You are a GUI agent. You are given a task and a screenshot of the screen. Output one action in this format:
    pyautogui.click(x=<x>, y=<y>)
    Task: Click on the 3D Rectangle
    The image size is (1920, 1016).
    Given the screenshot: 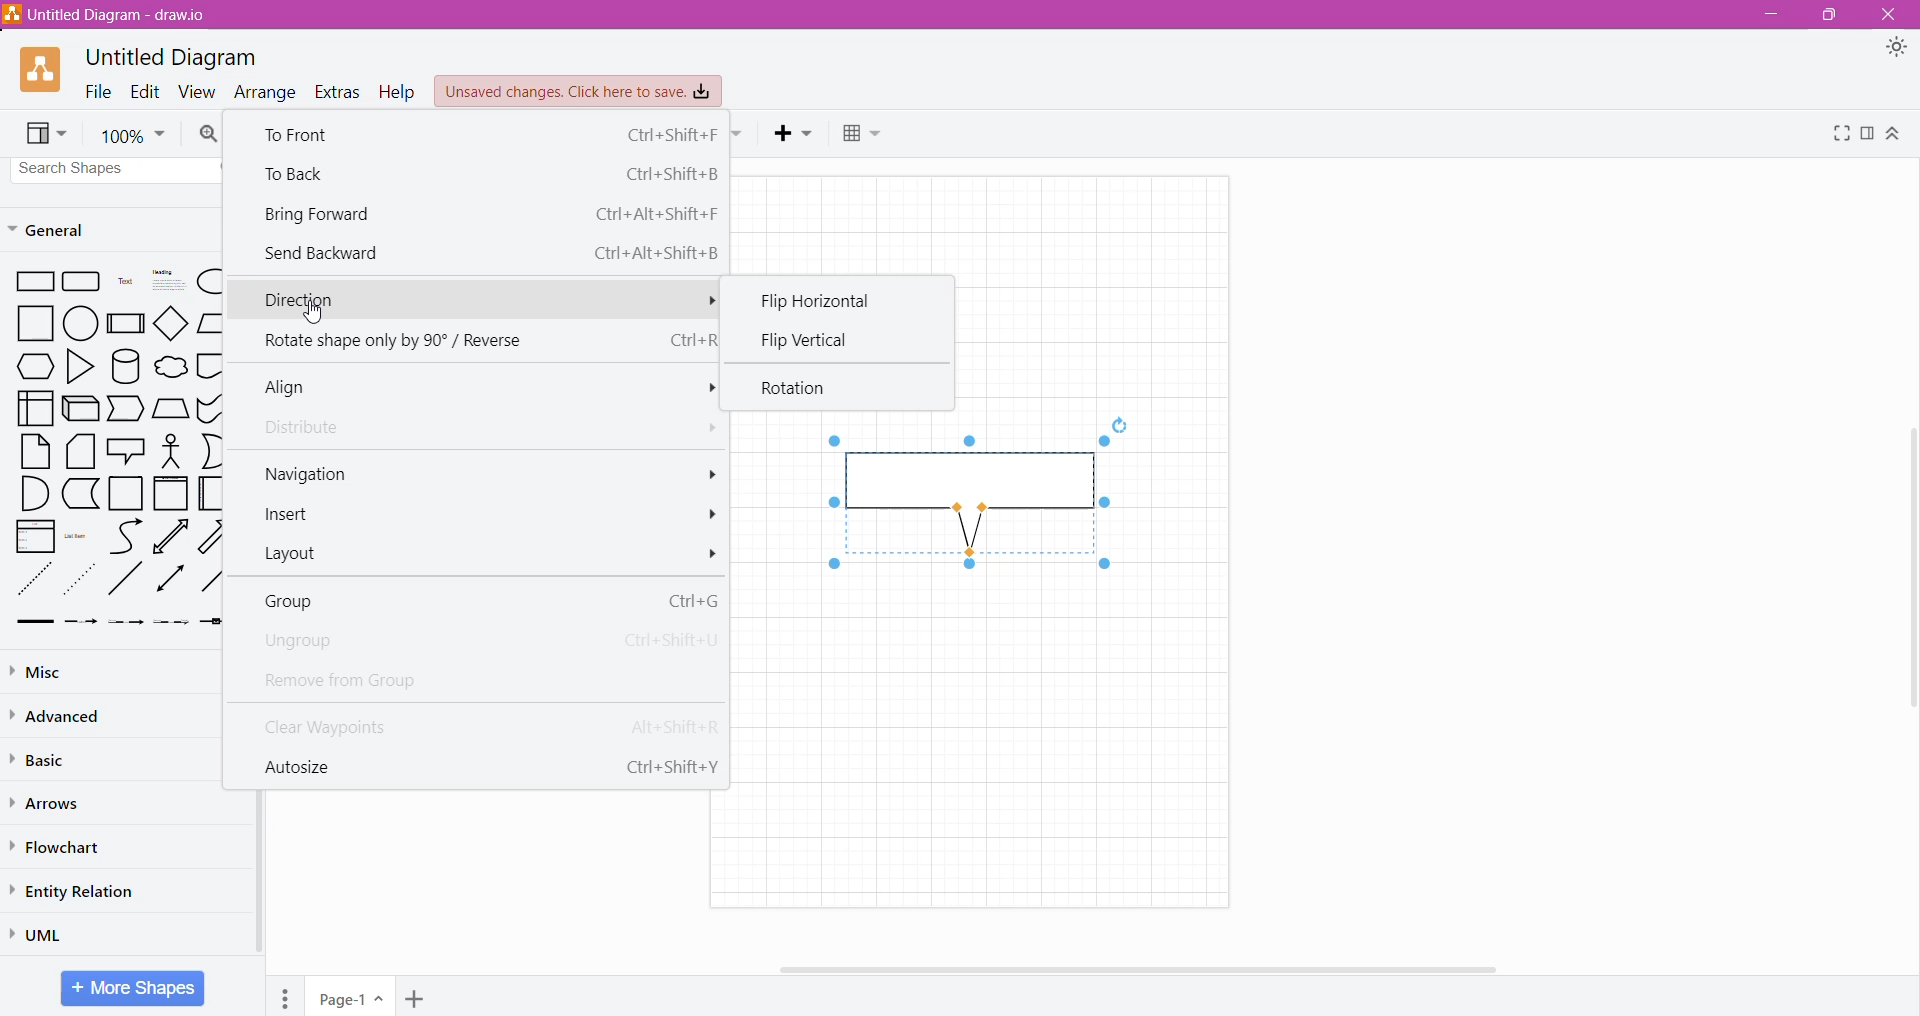 What is the action you would take?
    pyautogui.click(x=81, y=408)
    